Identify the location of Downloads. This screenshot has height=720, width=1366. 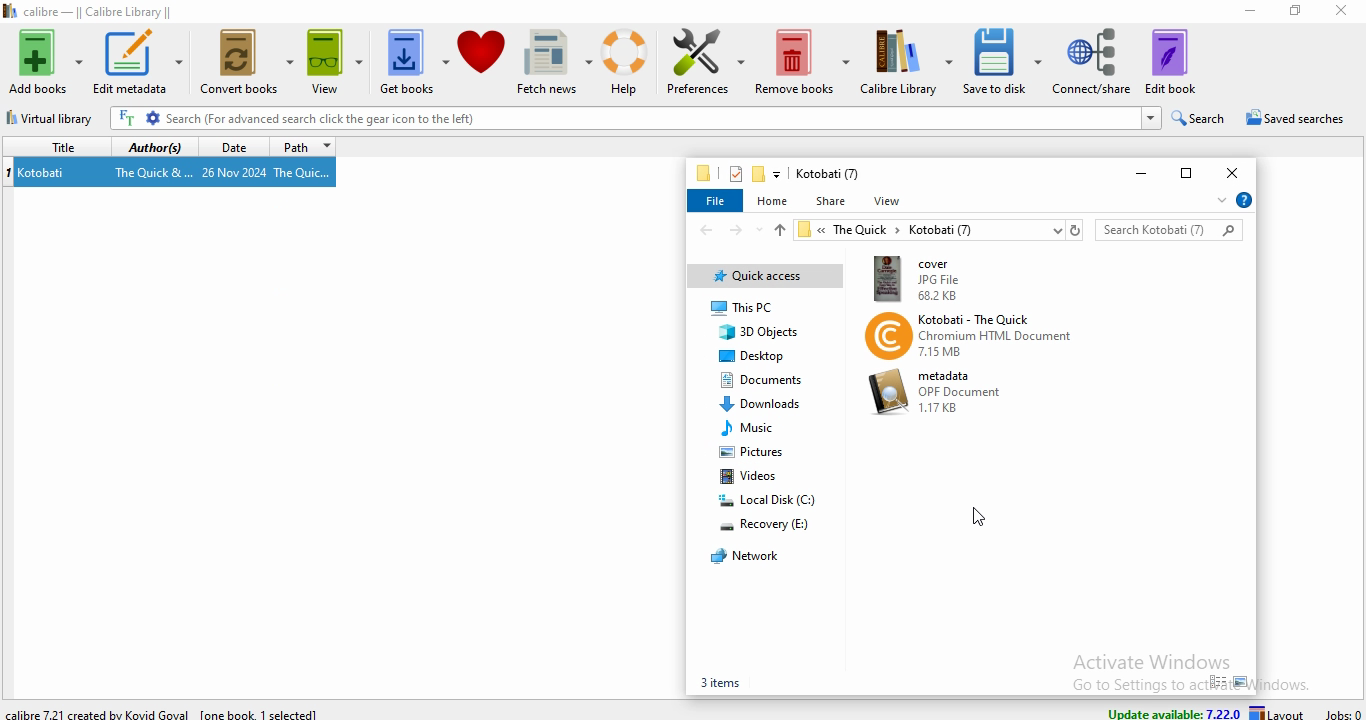
(760, 402).